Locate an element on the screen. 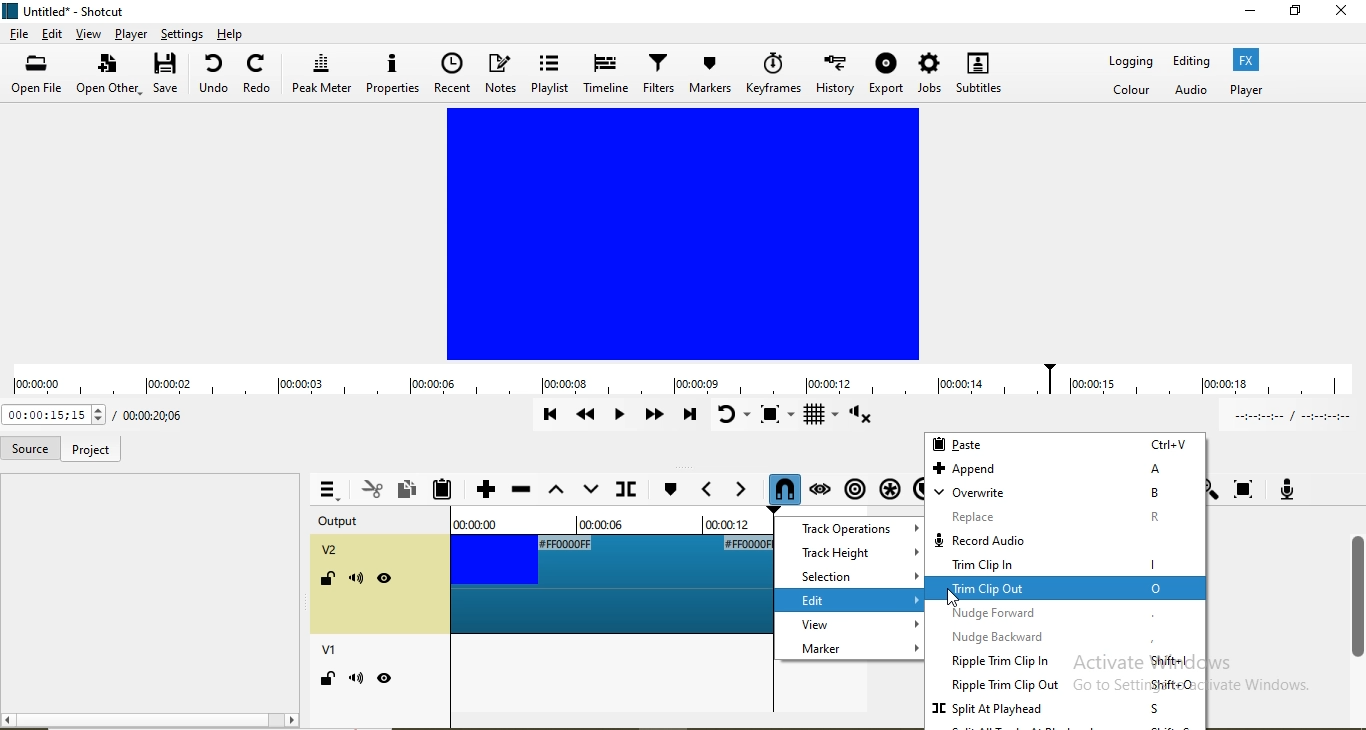 The width and height of the screenshot is (1366, 730). Current position is located at coordinates (149, 416).